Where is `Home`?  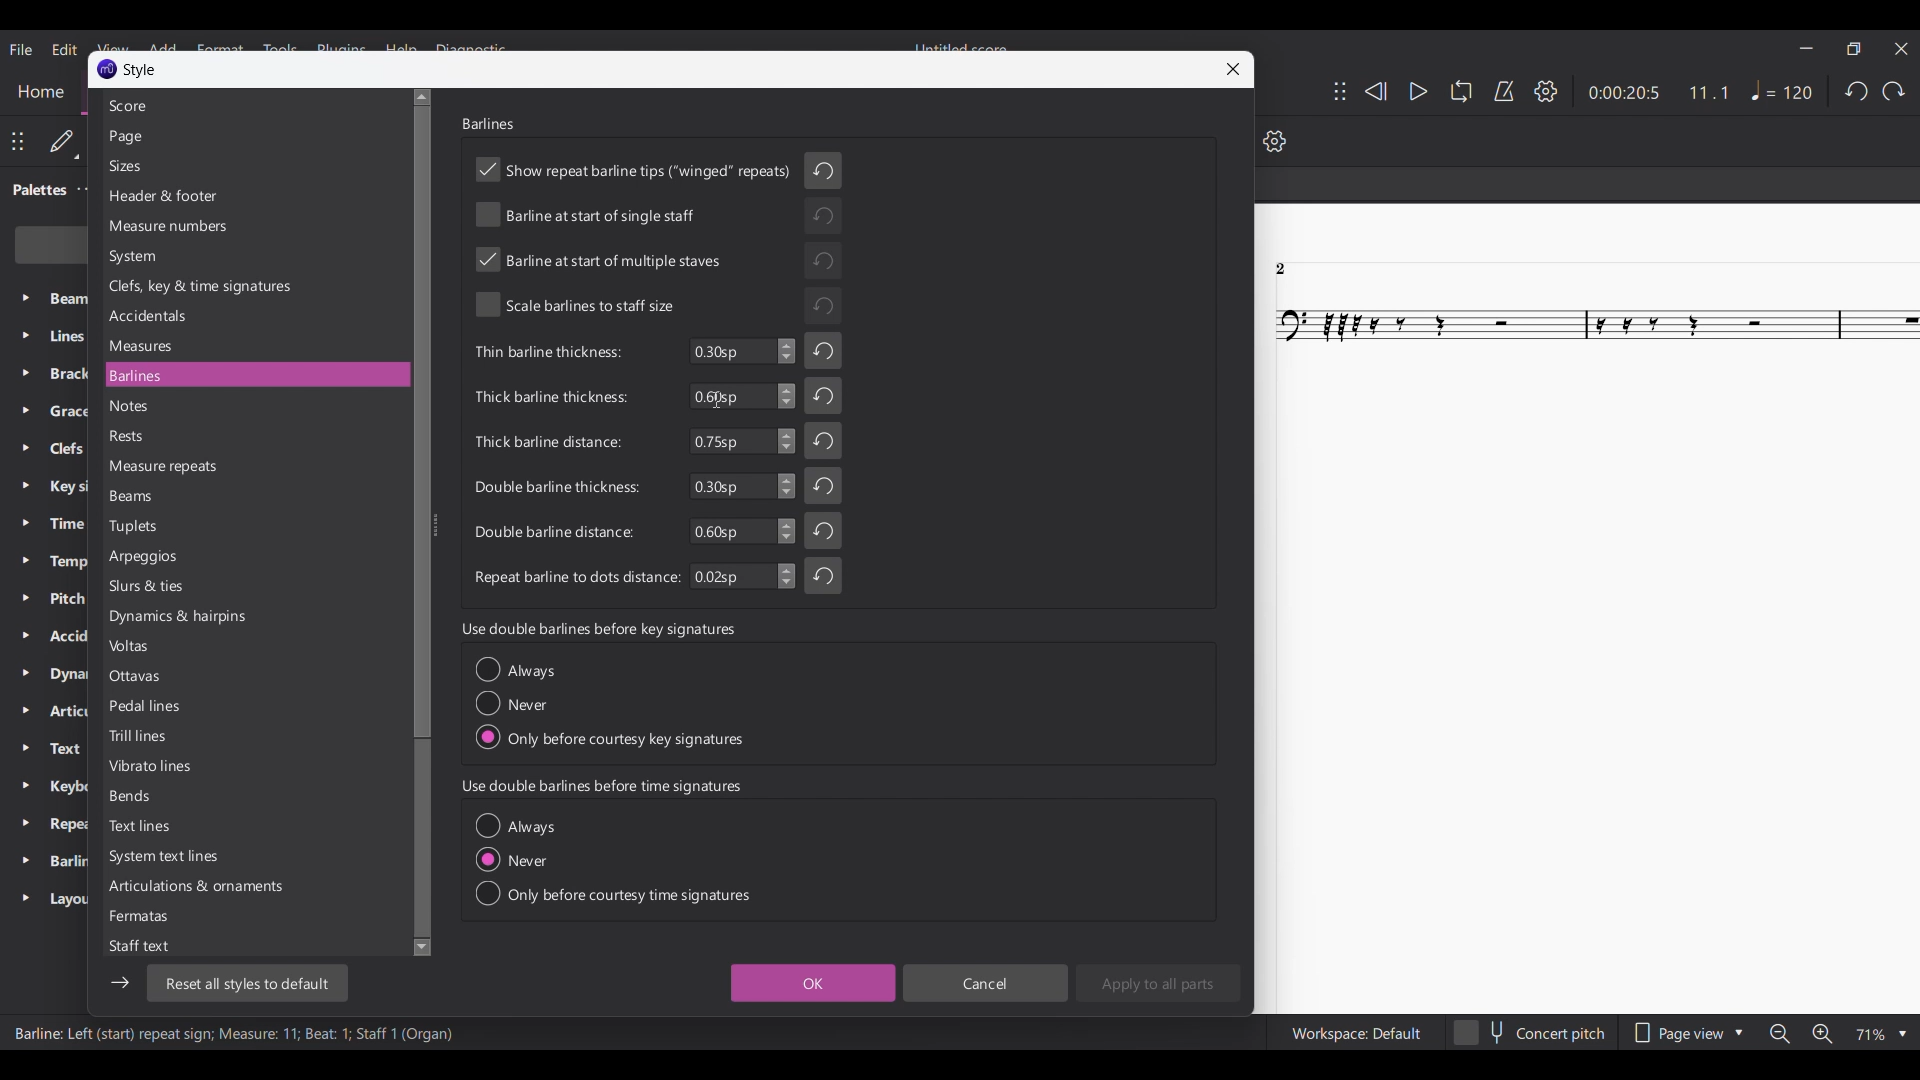
Home is located at coordinates (40, 93).